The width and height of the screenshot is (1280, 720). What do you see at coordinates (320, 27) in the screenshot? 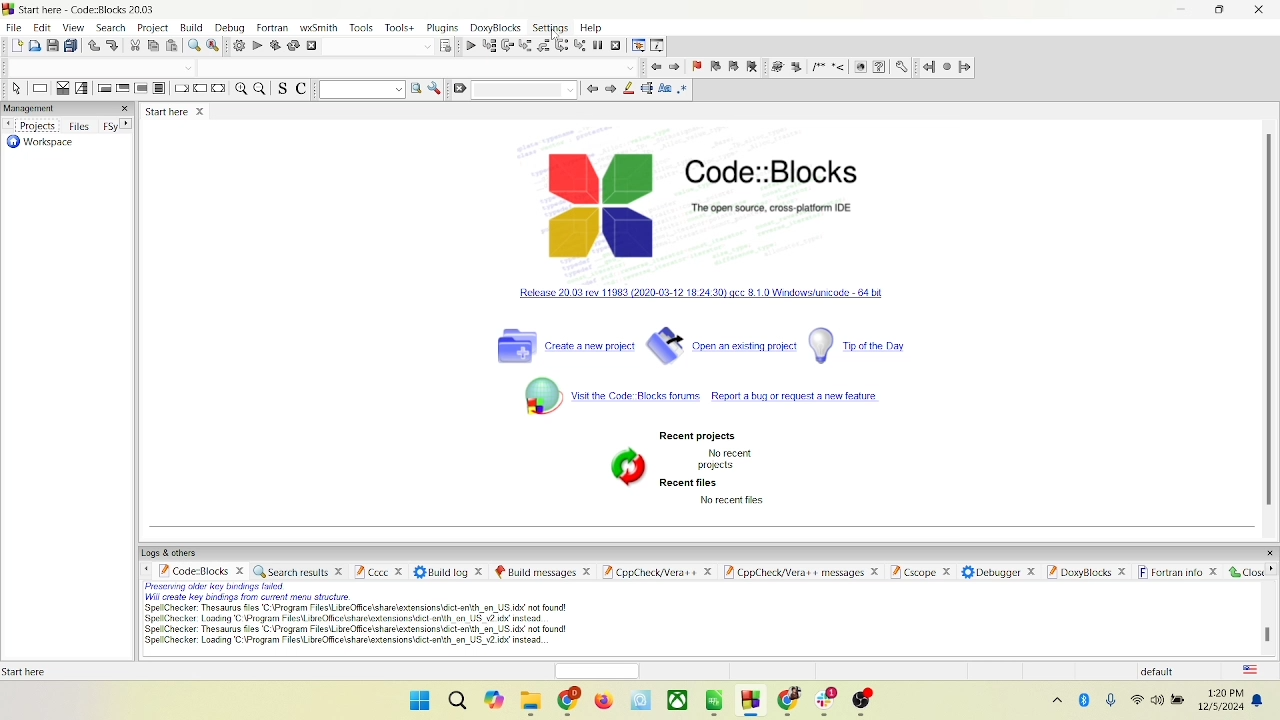
I see `wxSmith` at bounding box center [320, 27].